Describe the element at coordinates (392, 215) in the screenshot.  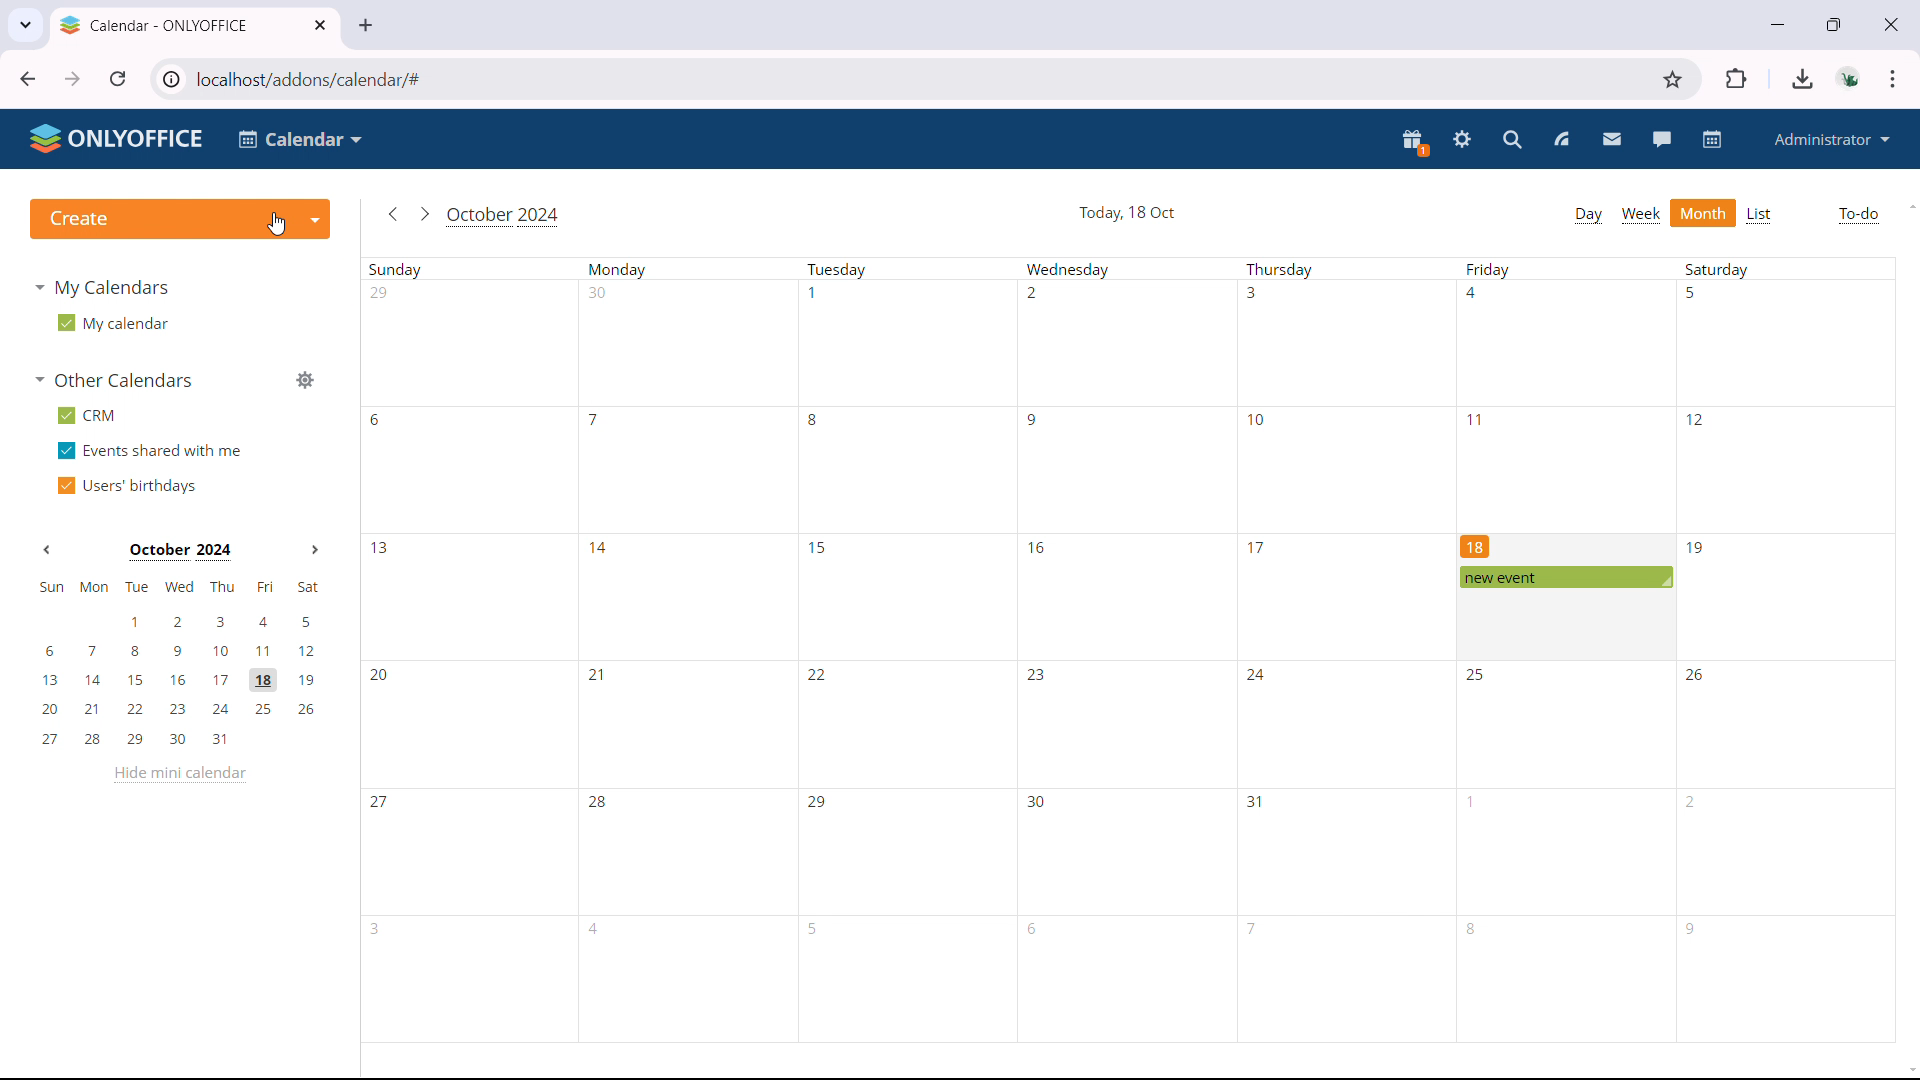
I see `go to previous month` at that location.